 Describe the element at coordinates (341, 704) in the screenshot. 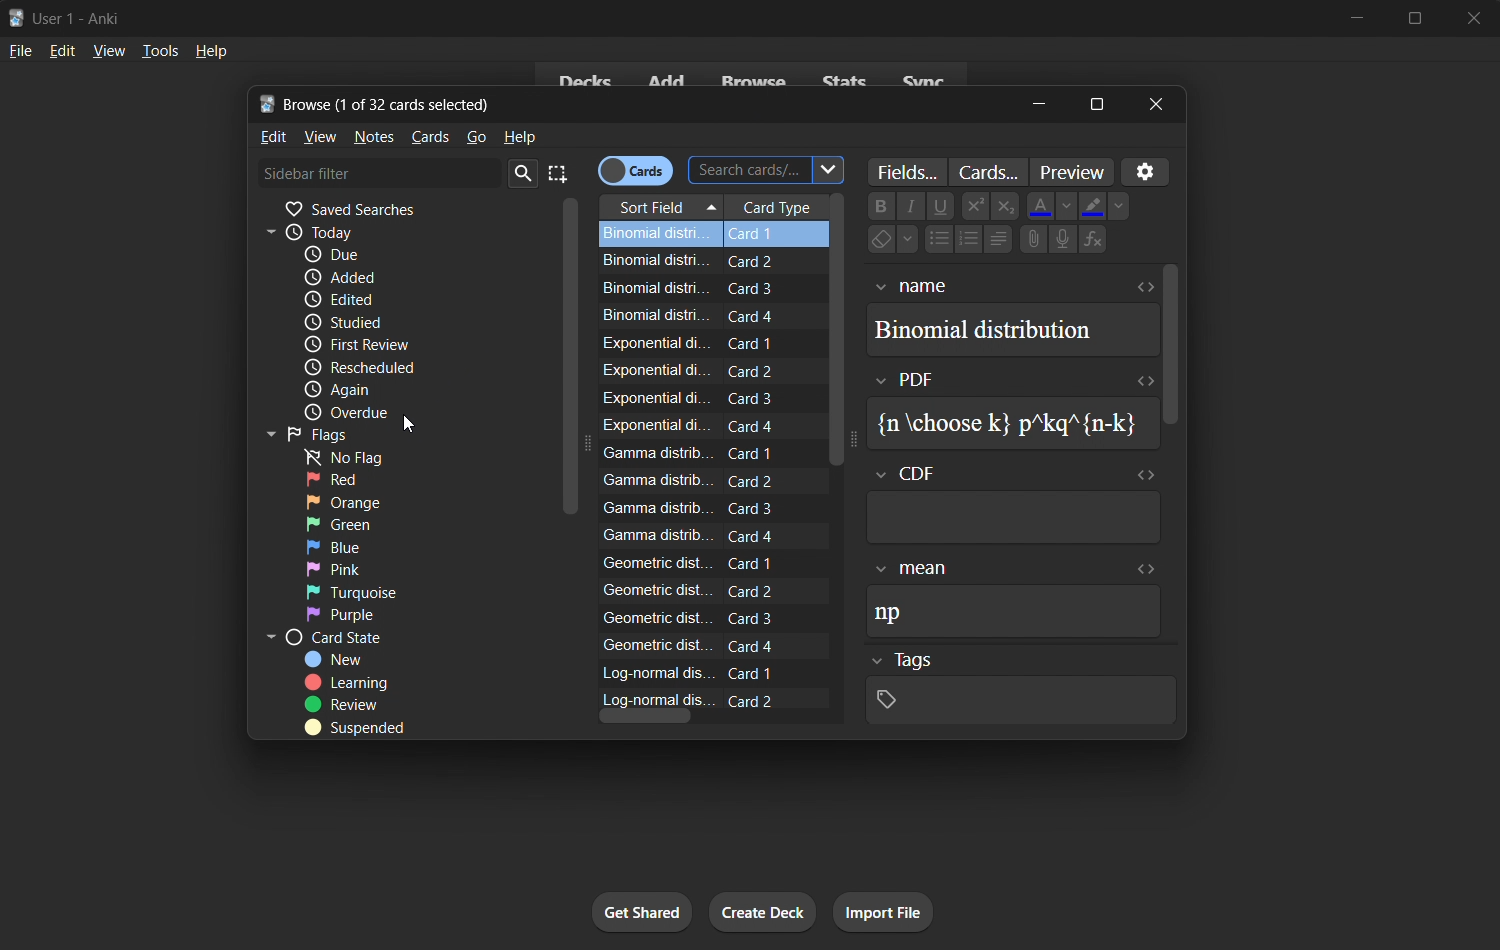

I see `review ` at that location.